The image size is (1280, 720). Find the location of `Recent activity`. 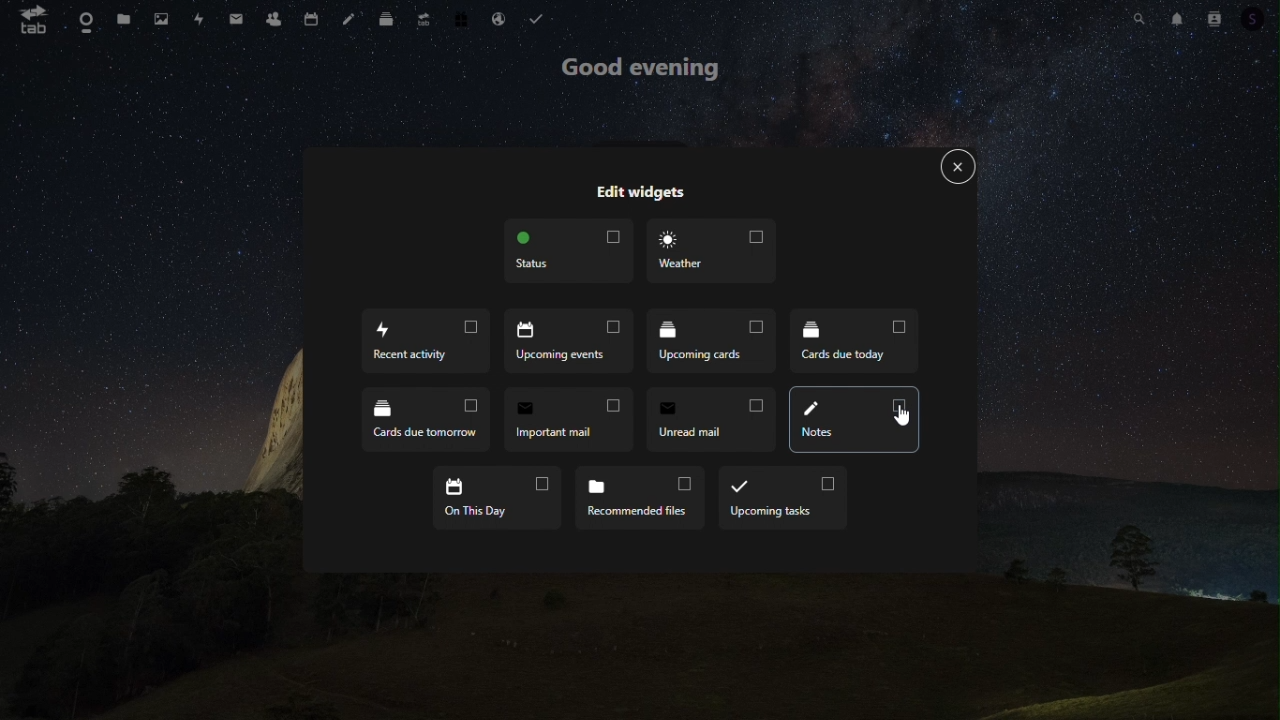

Recent activity is located at coordinates (429, 340).